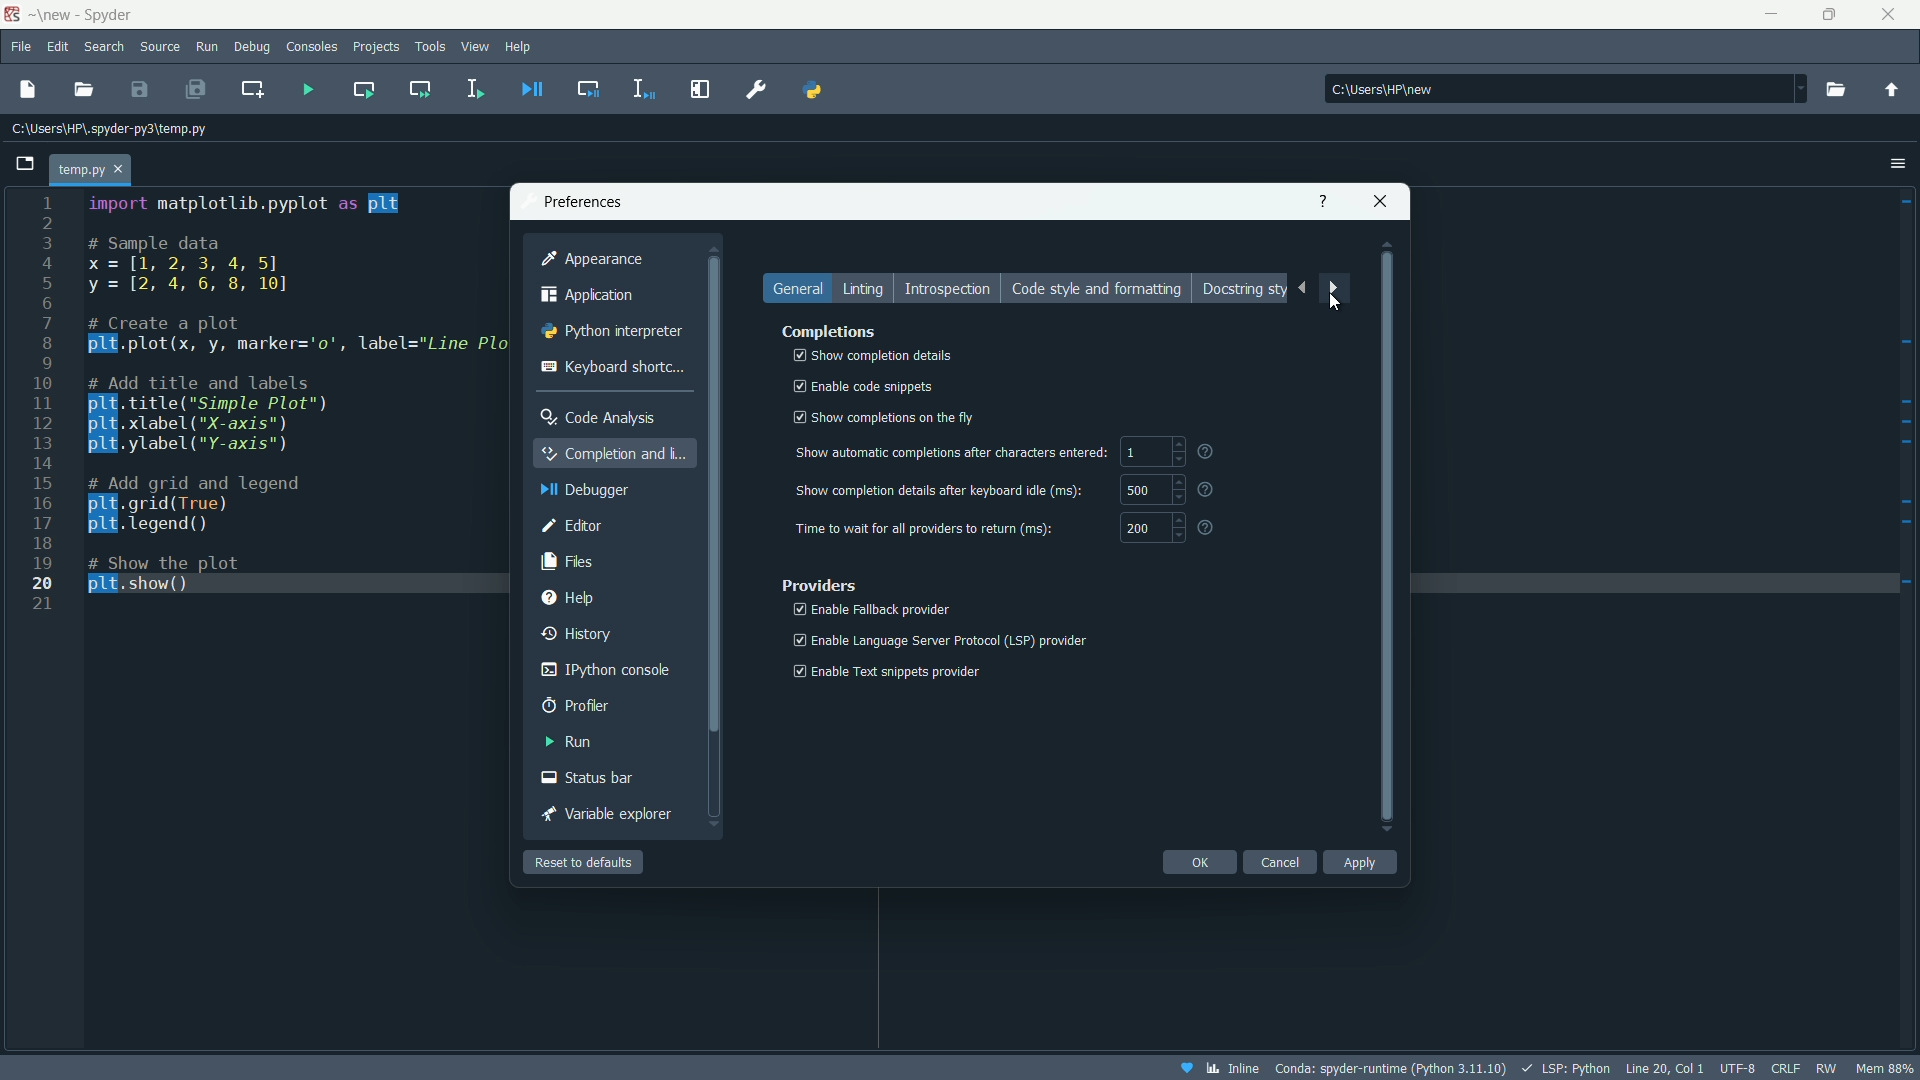 Image resolution: width=1920 pixels, height=1080 pixels. I want to click on time to wait for ai providers to return, so click(929, 529).